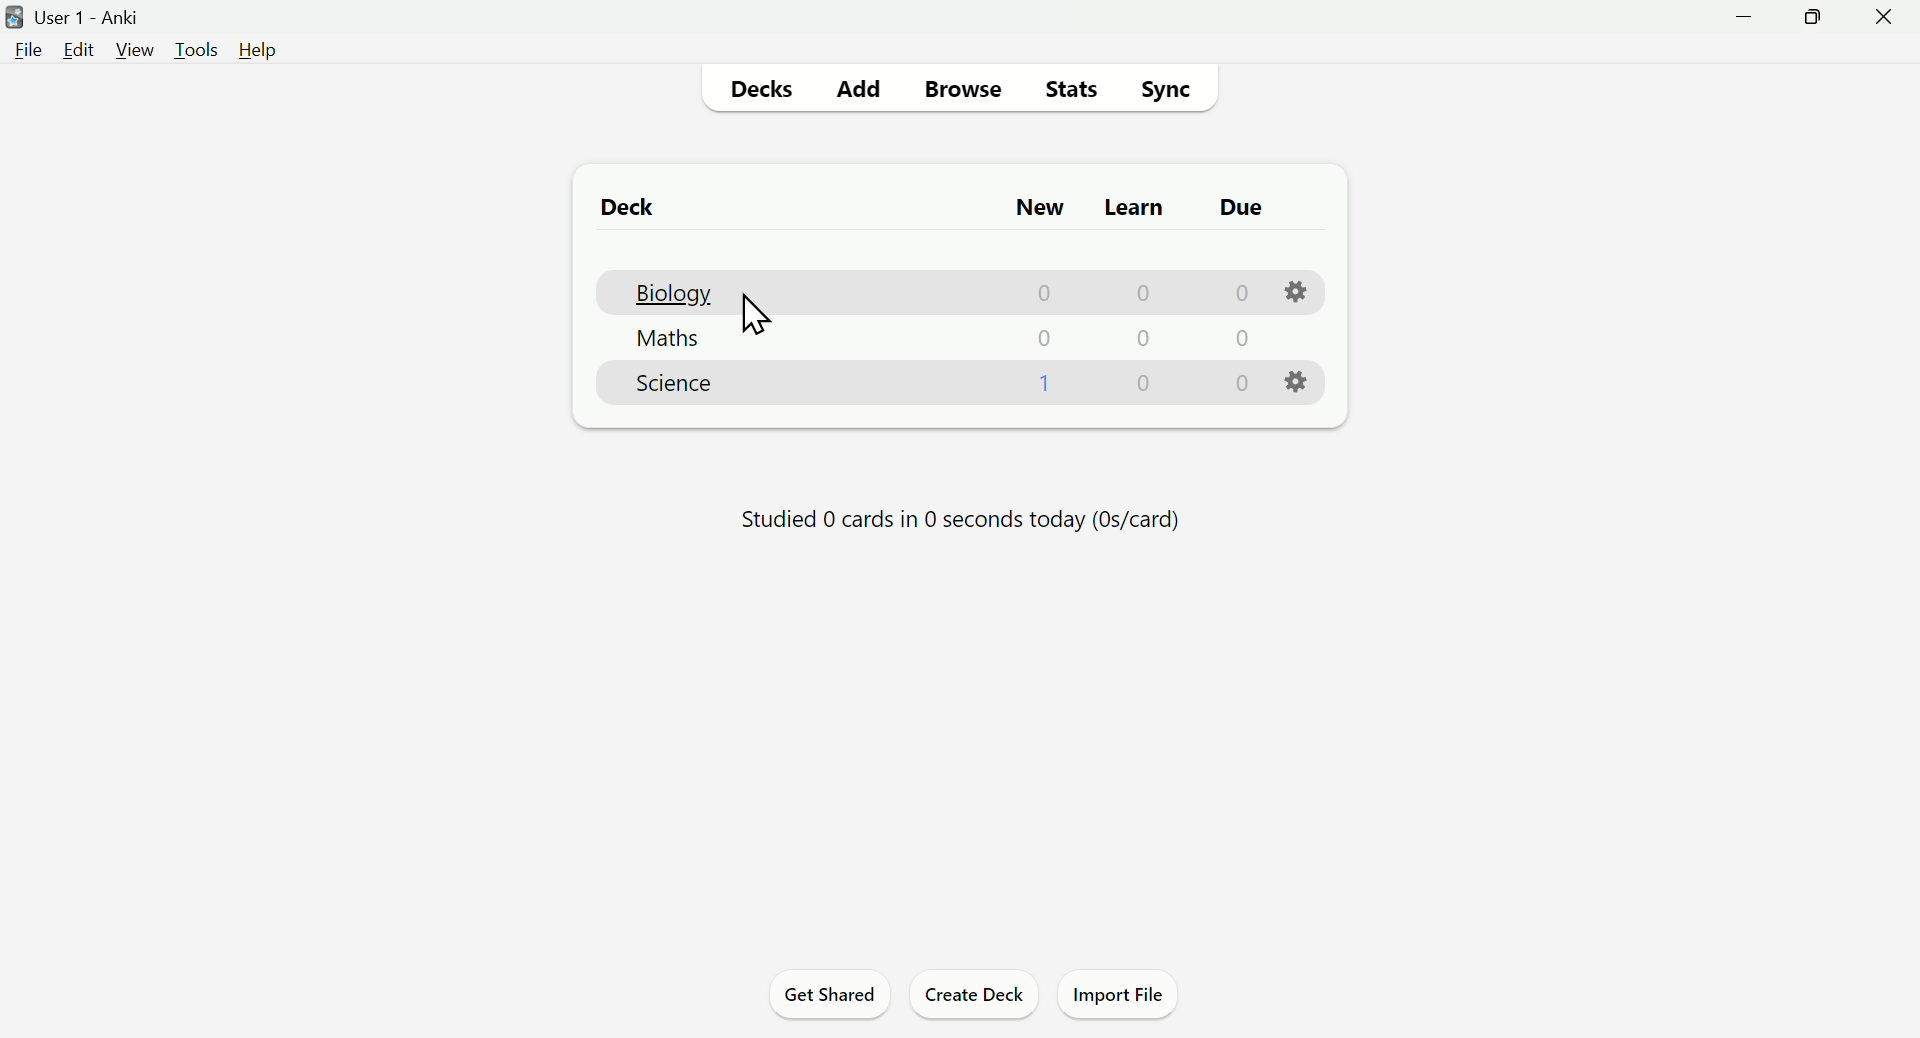 The height and width of the screenshot is (1038, 1920). What do you see at coordinates (78, 15) in the screenshot?
I see `User 1 - Anki` at bounding box center [78, 15].